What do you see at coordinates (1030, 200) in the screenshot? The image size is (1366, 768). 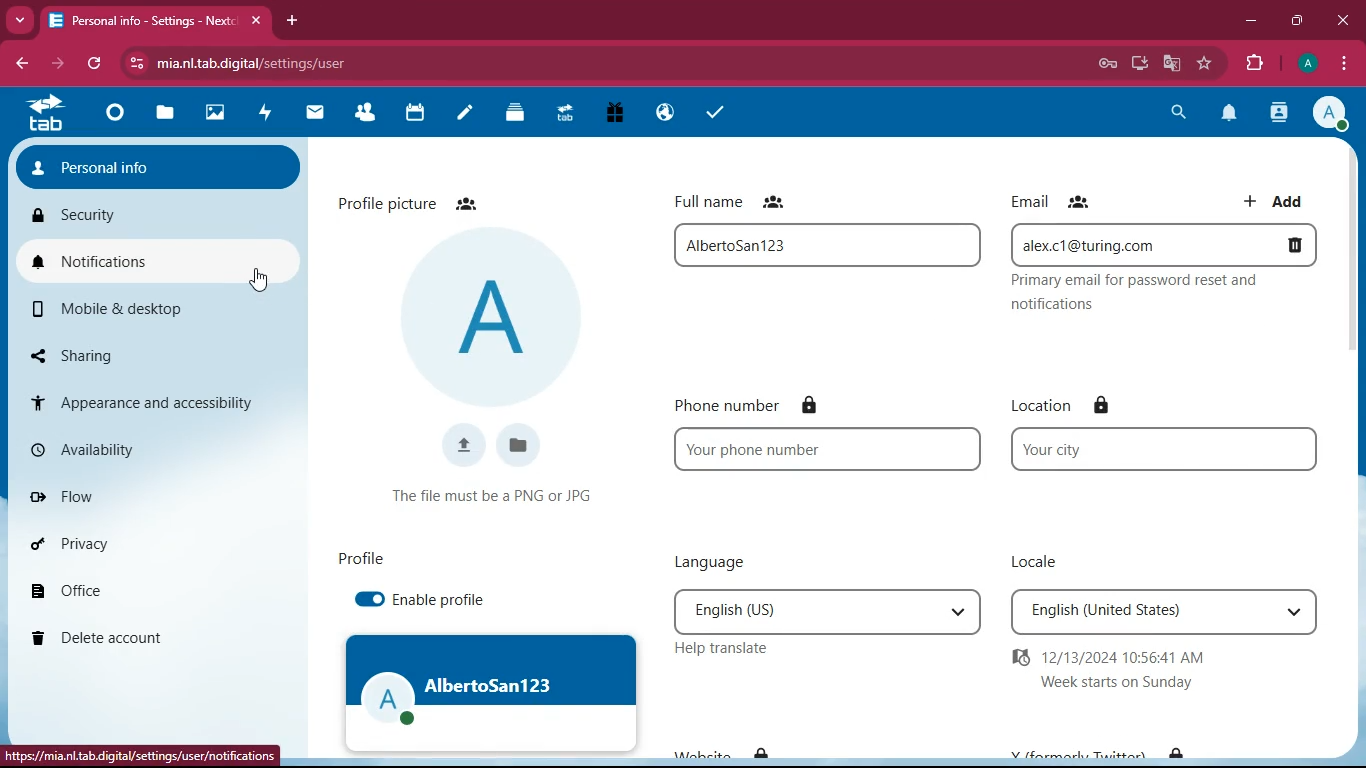 I see `email` at bounding box center [1030, 200].